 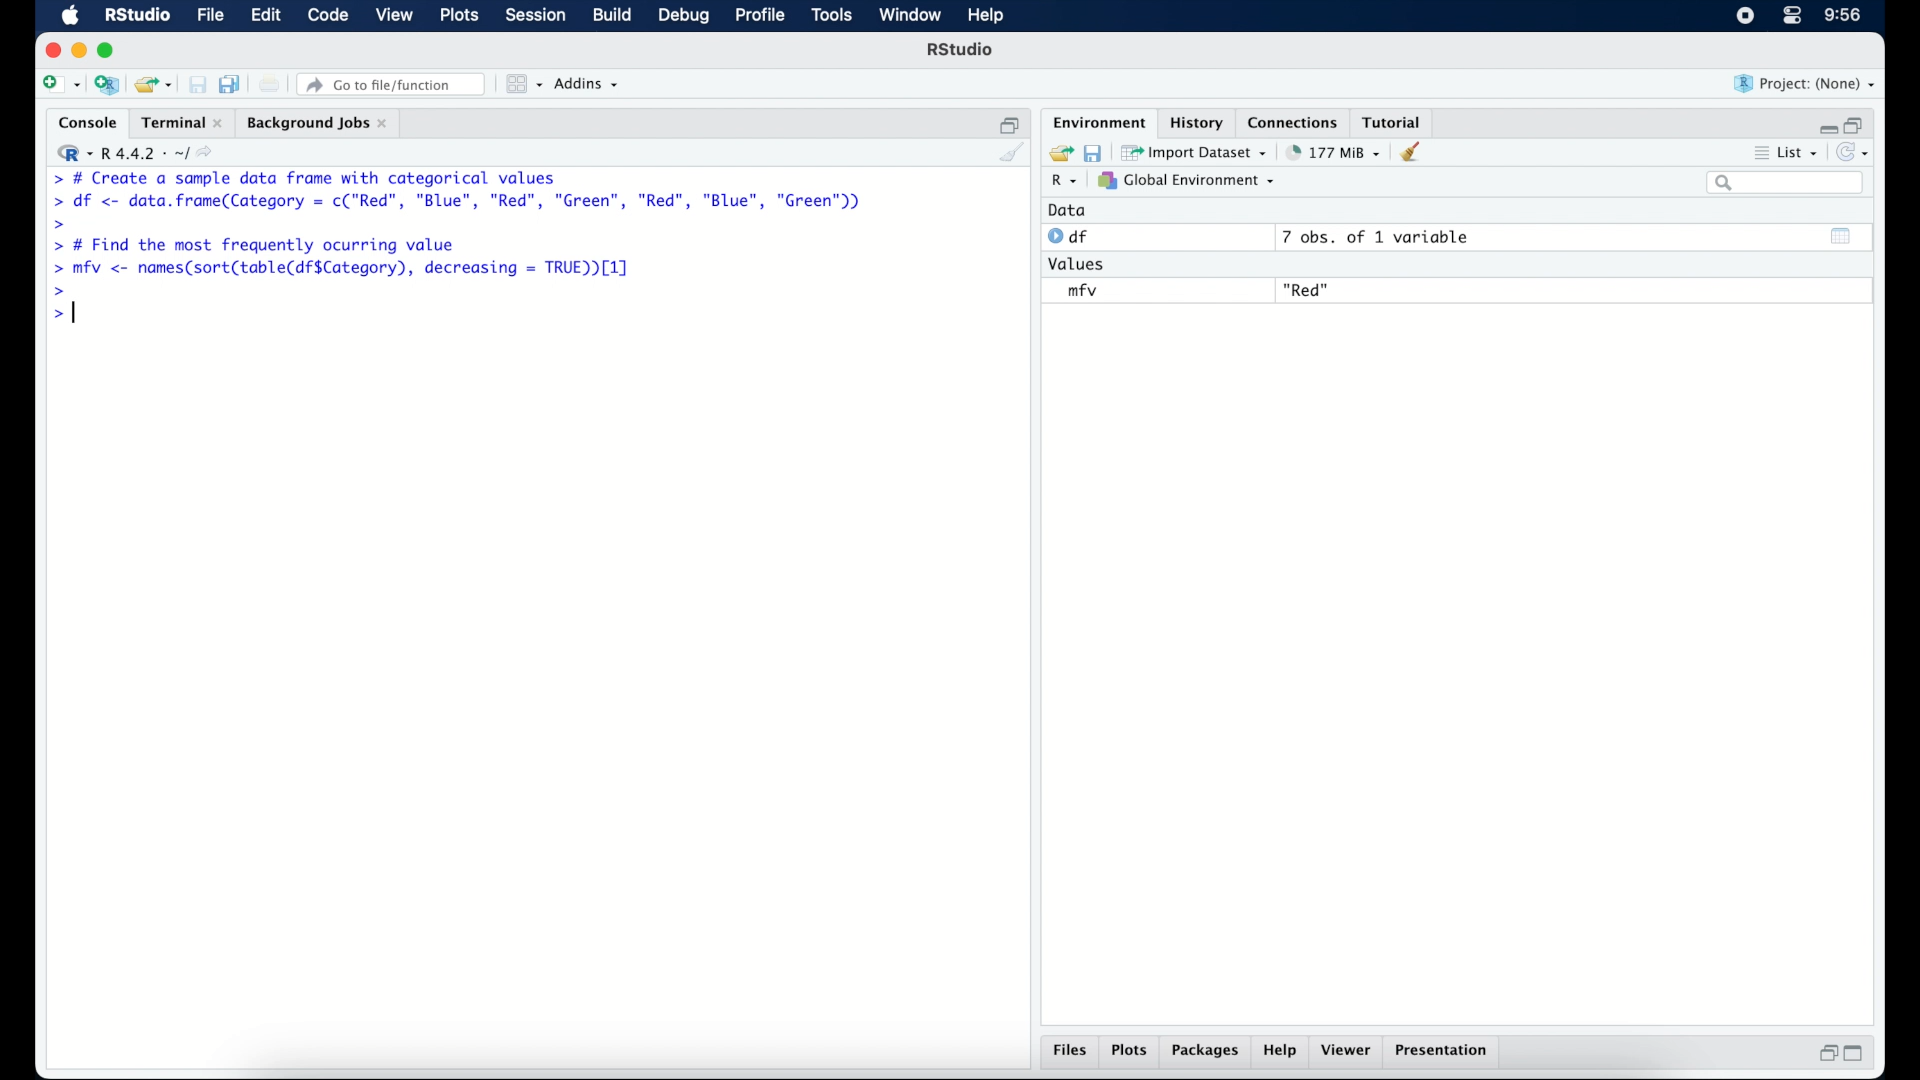 What do you see at coordinates (332, 177) in the screenshot?
I see `> # Create a sample data frame with categorical values|` at bounding box center [332, 177].